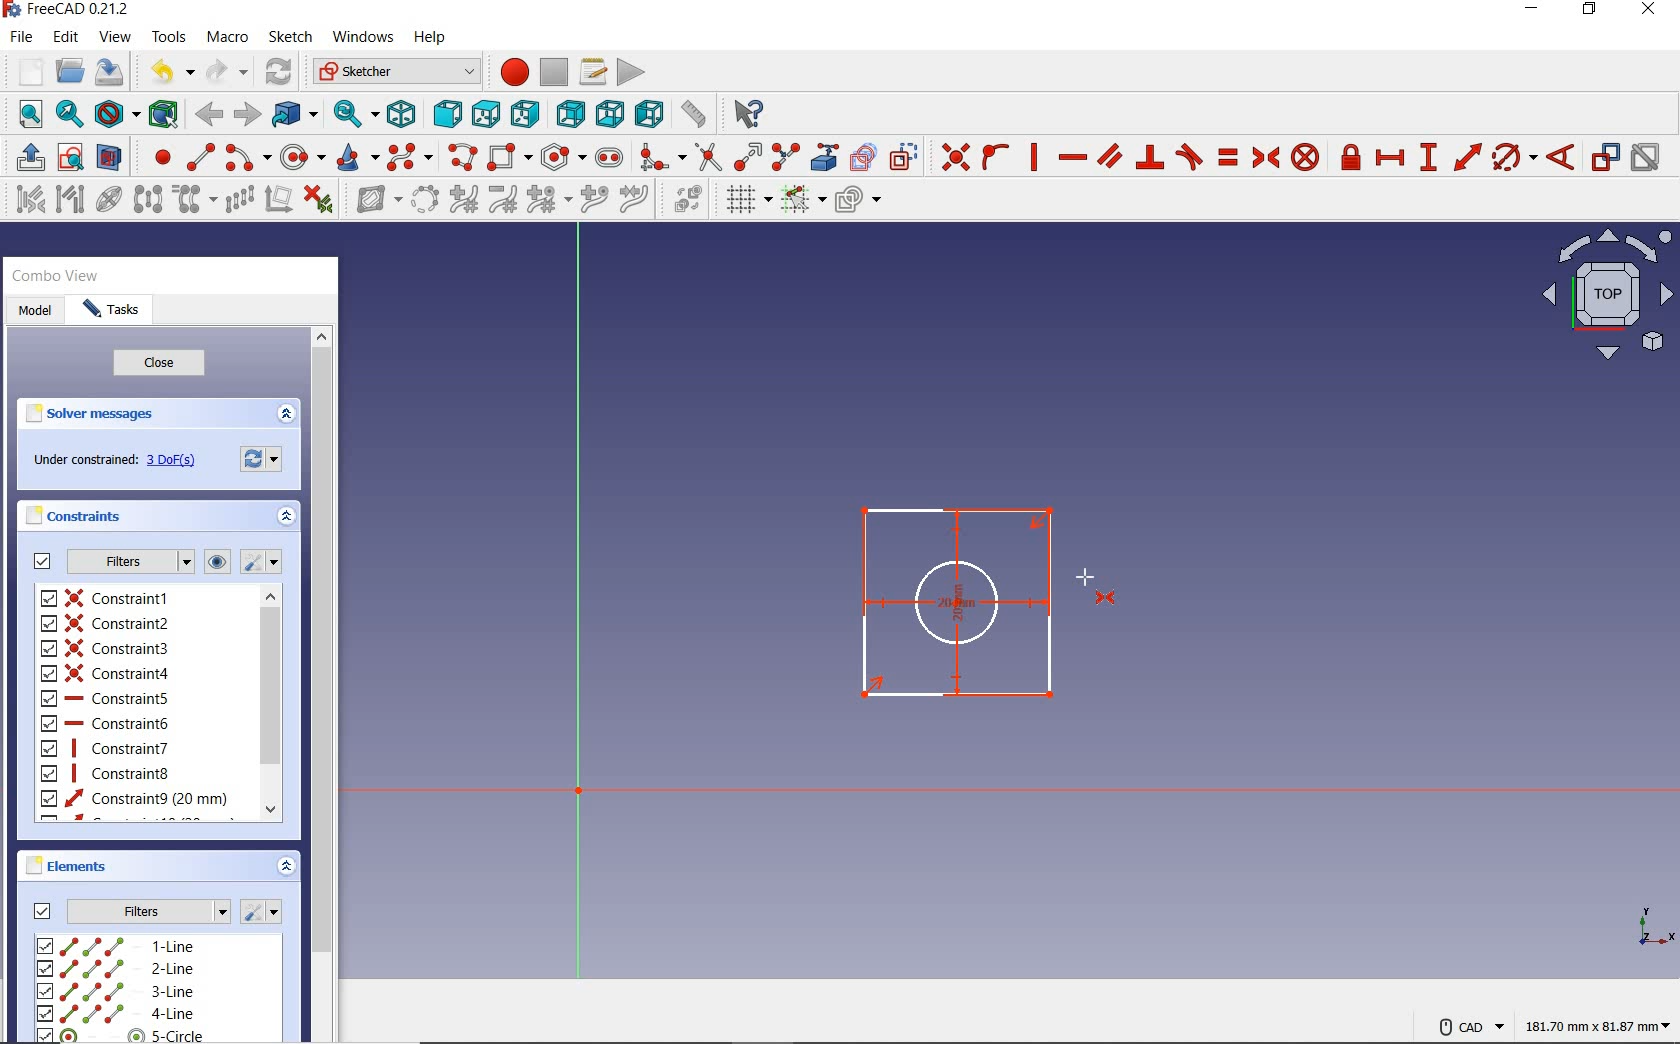  I want to click on bounding box, so click(162, 114).